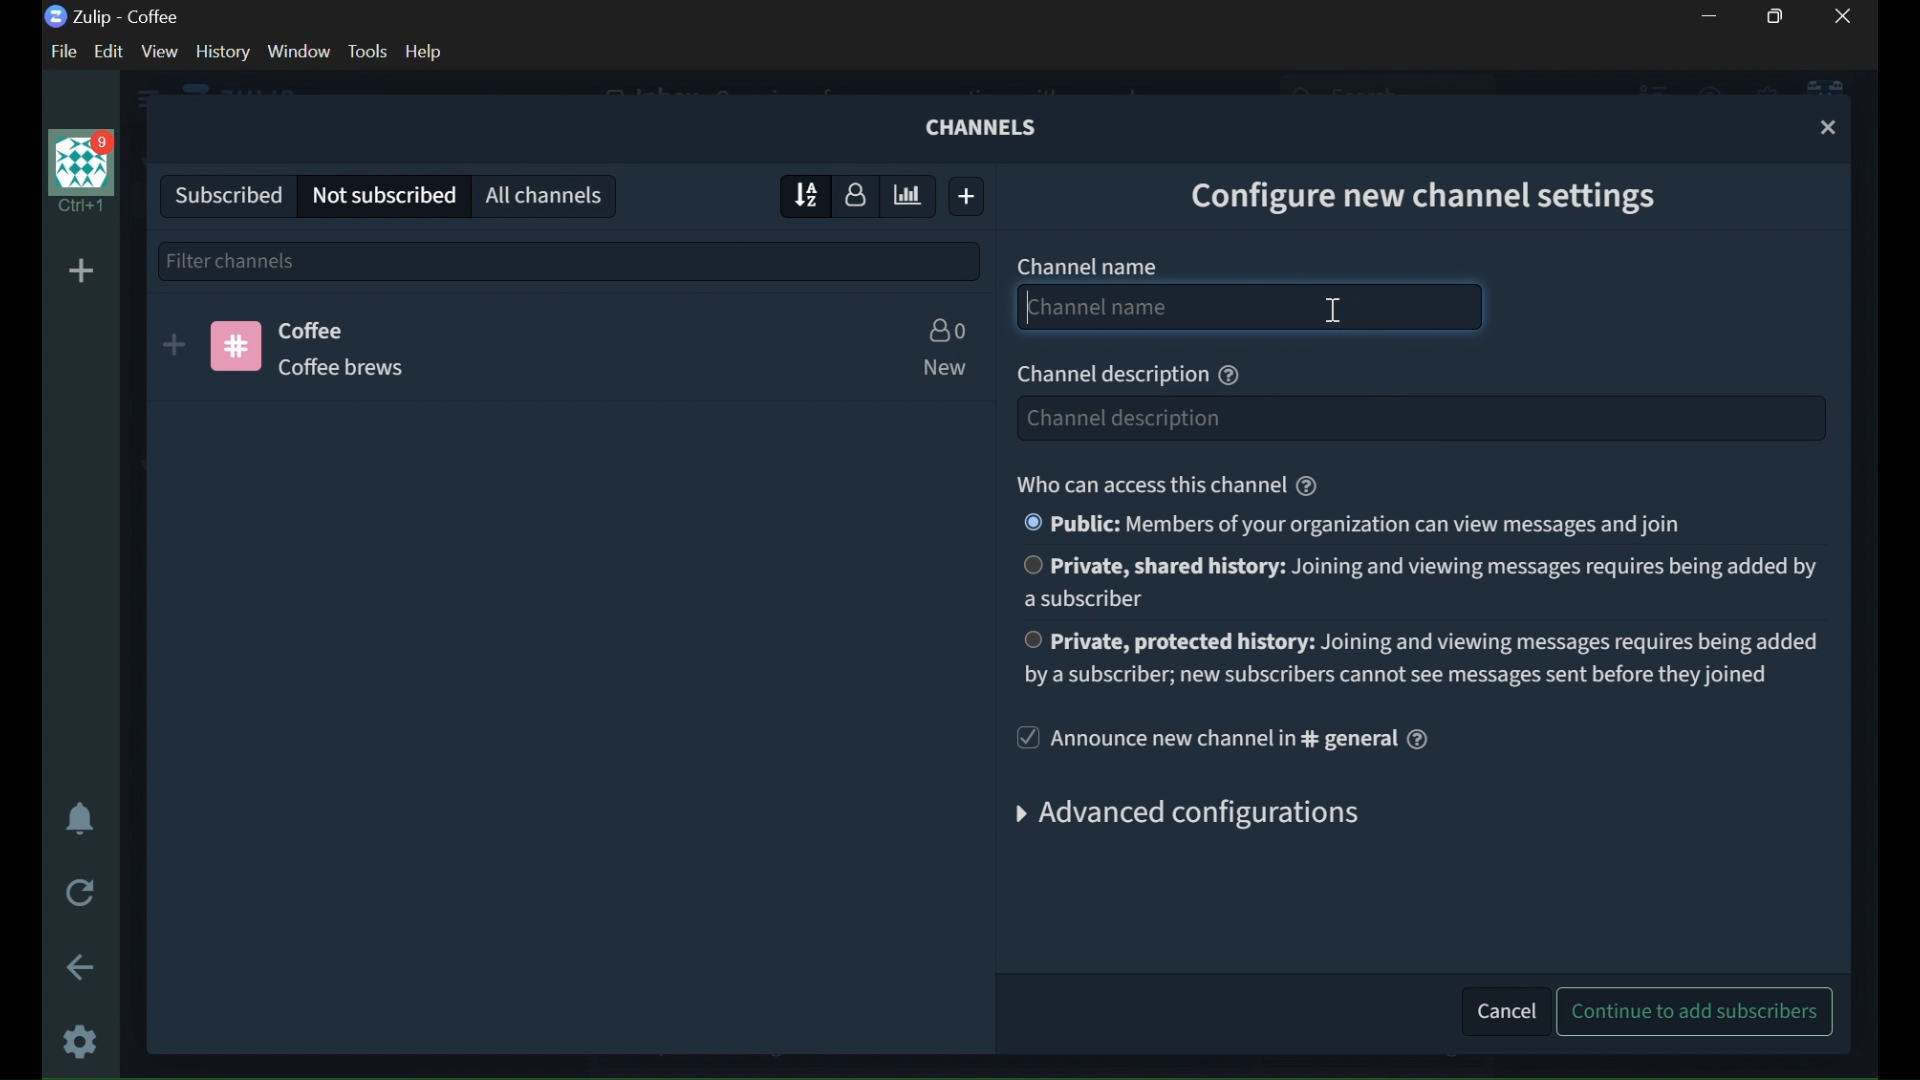  I want to click on CONFIGURE NEW CHANNEL SETTINGS, so click(1441, 192).